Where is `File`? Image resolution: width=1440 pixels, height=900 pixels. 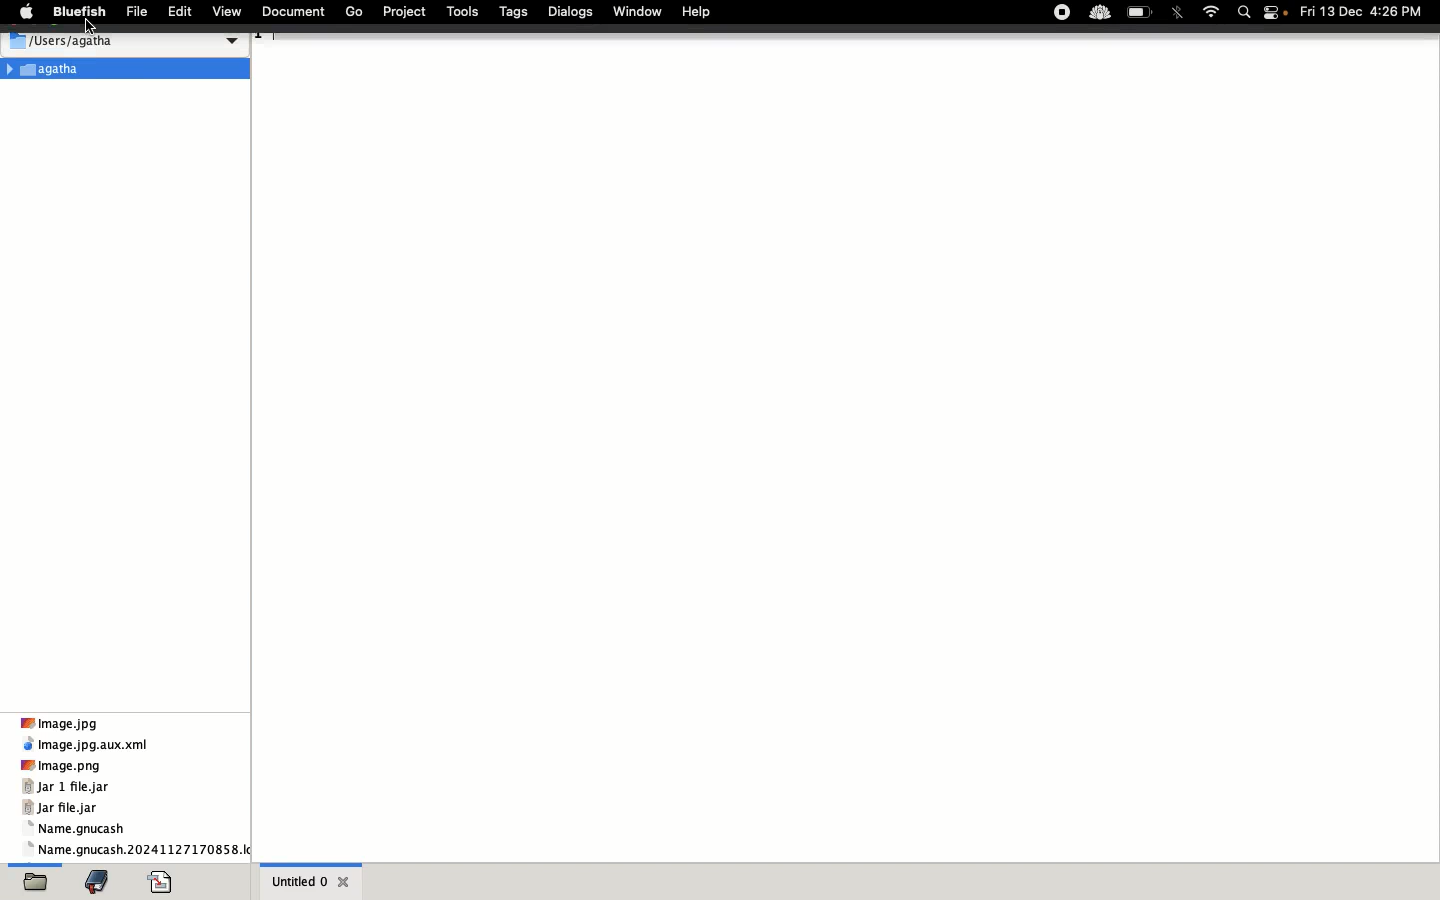 File is located at coordinates (39, 879).